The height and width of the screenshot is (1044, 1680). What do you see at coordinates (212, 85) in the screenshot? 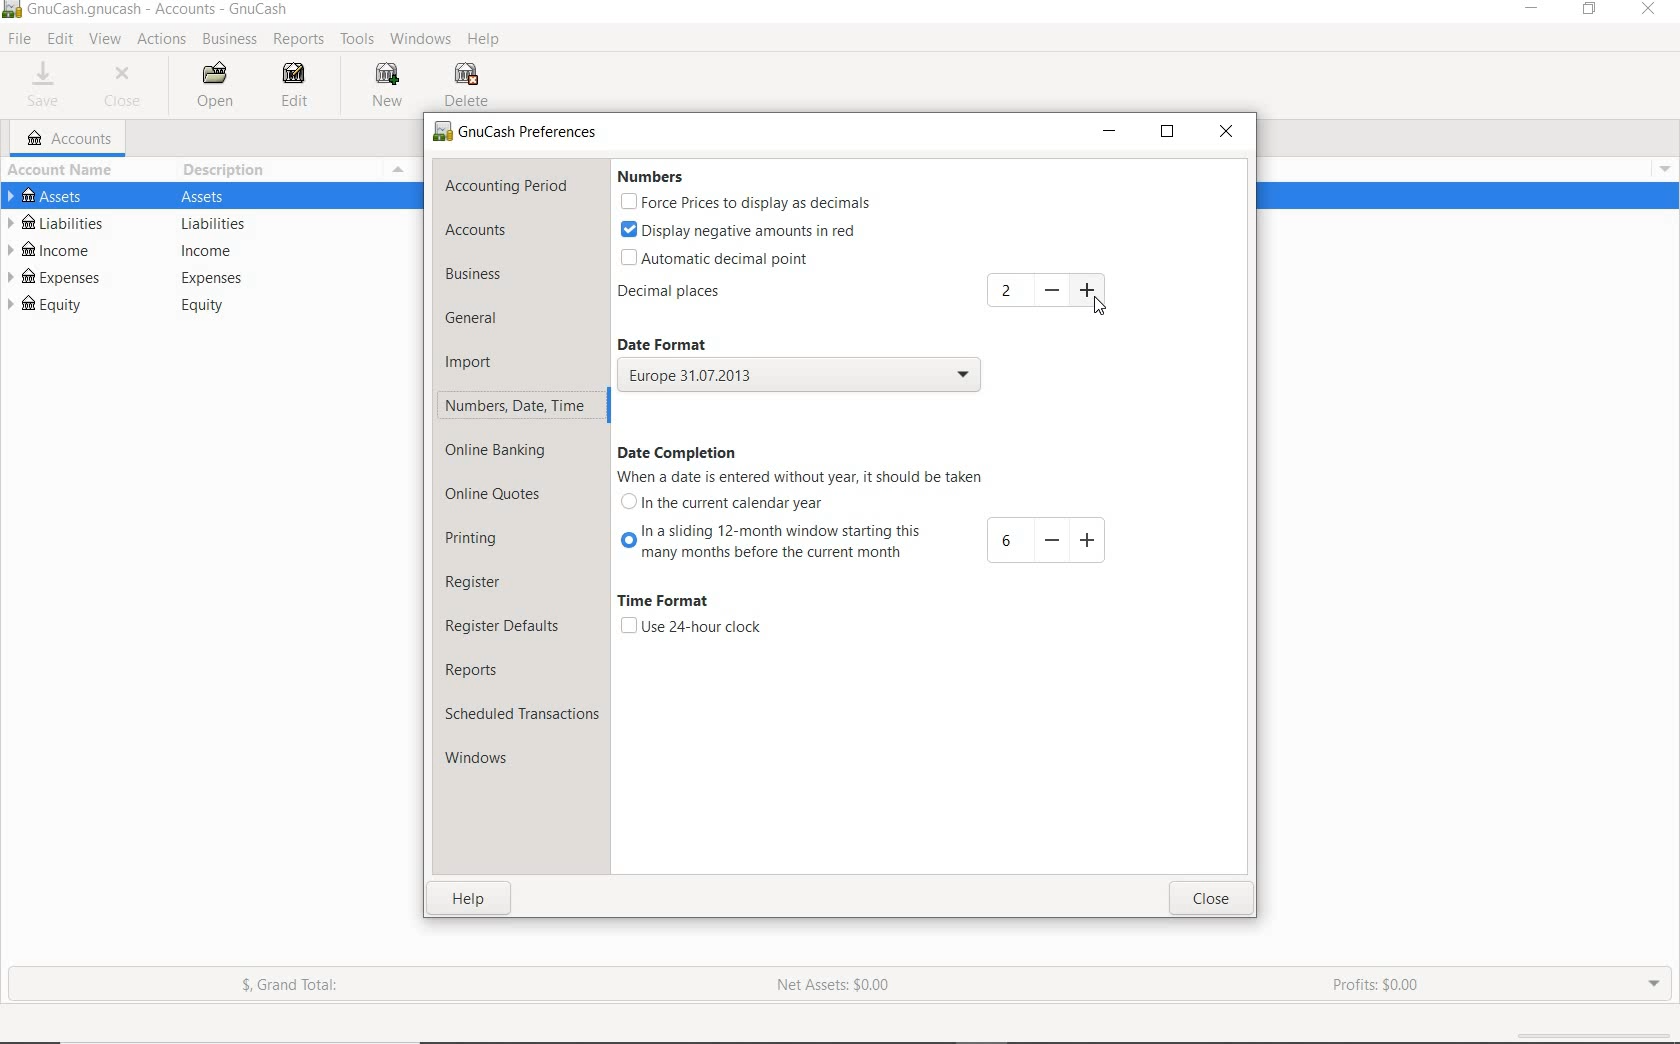
I see `OPEN` at bounding box center [212, 85].